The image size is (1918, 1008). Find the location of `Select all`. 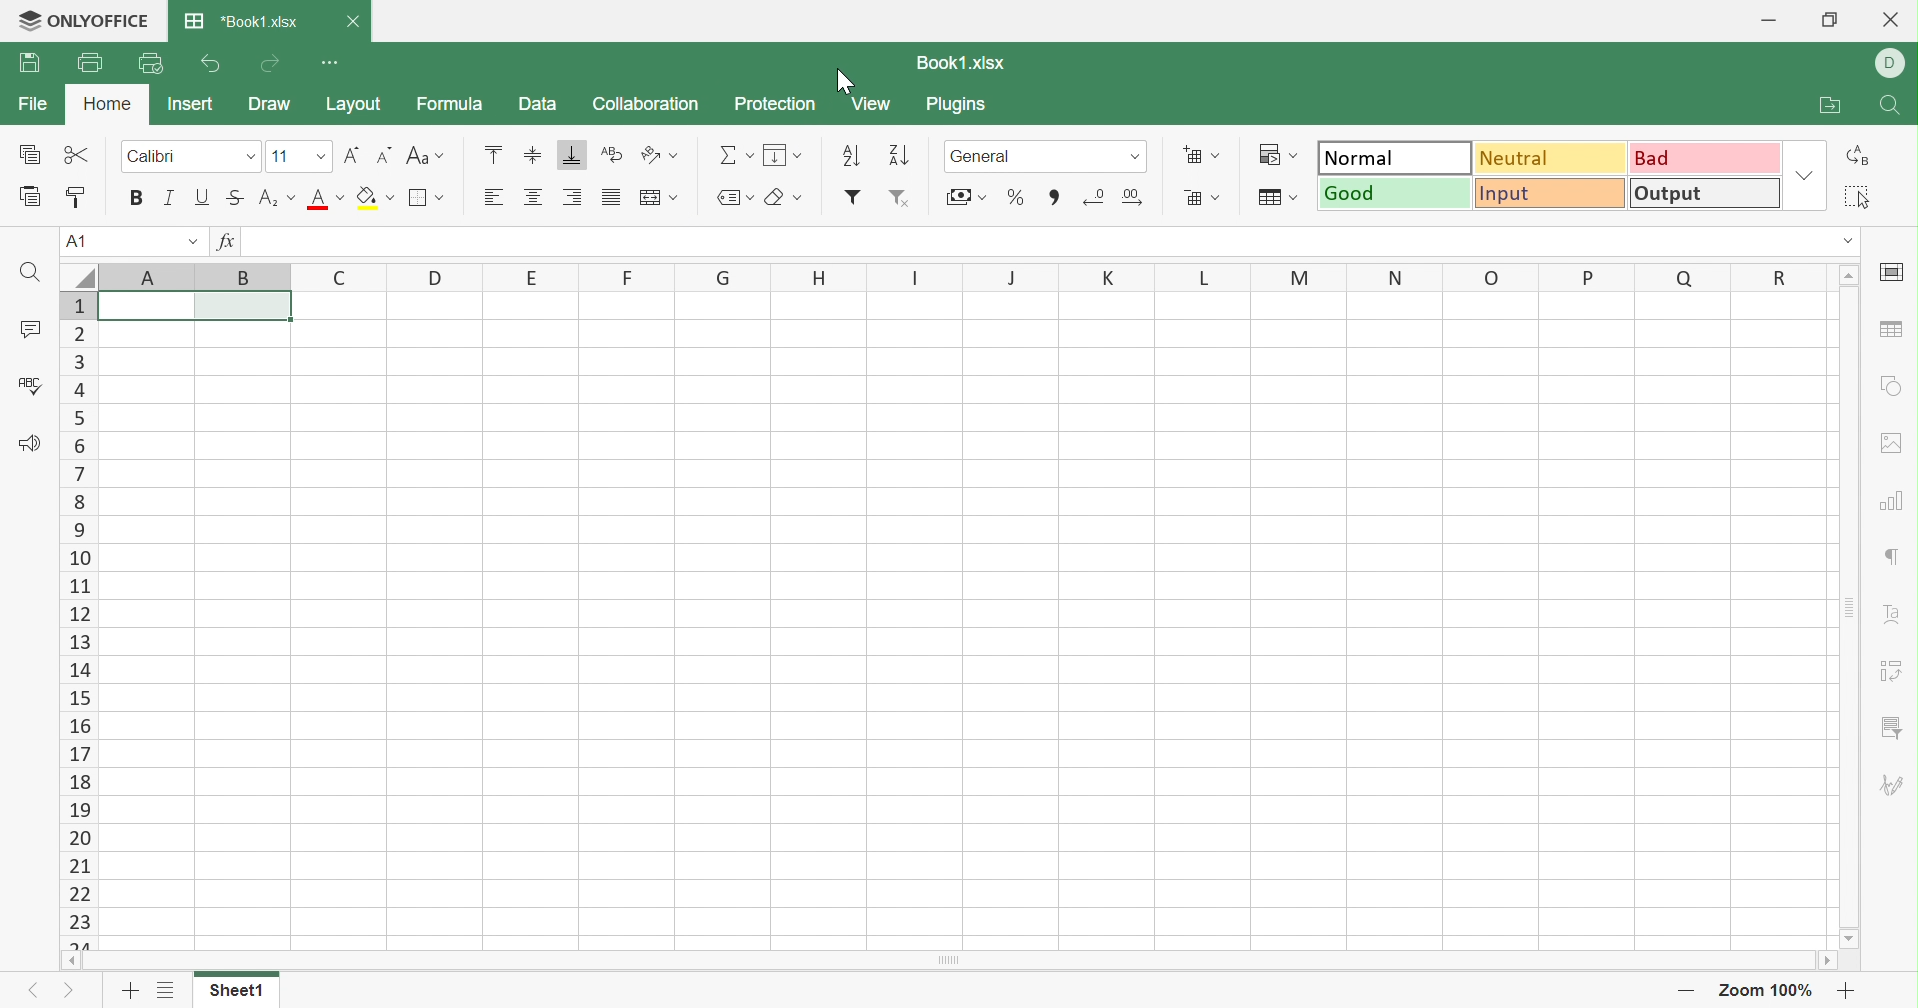

Select all is located at coordinates (1859, 197).